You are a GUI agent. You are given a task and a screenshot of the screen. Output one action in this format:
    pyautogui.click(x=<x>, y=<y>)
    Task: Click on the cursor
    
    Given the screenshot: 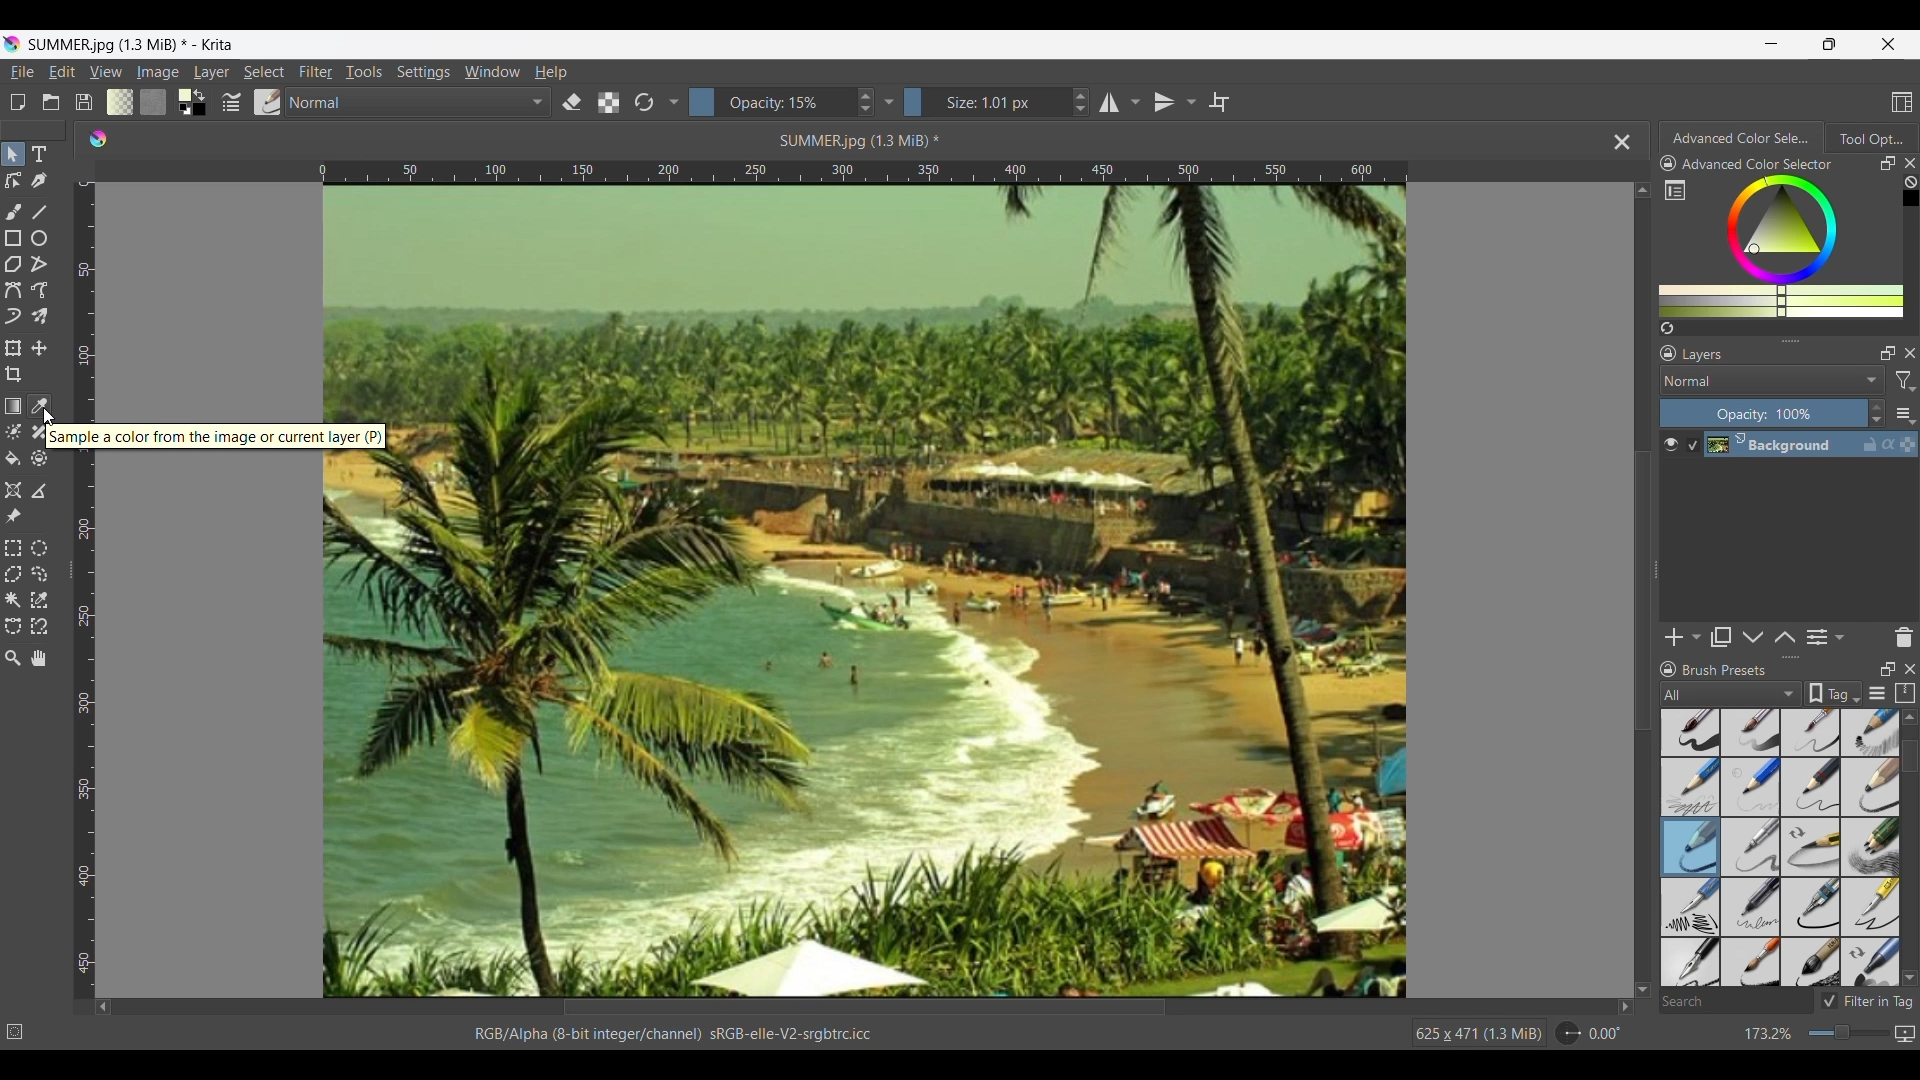 What is the action you would take?
    pyautogui.click(x=51, y=417)
    